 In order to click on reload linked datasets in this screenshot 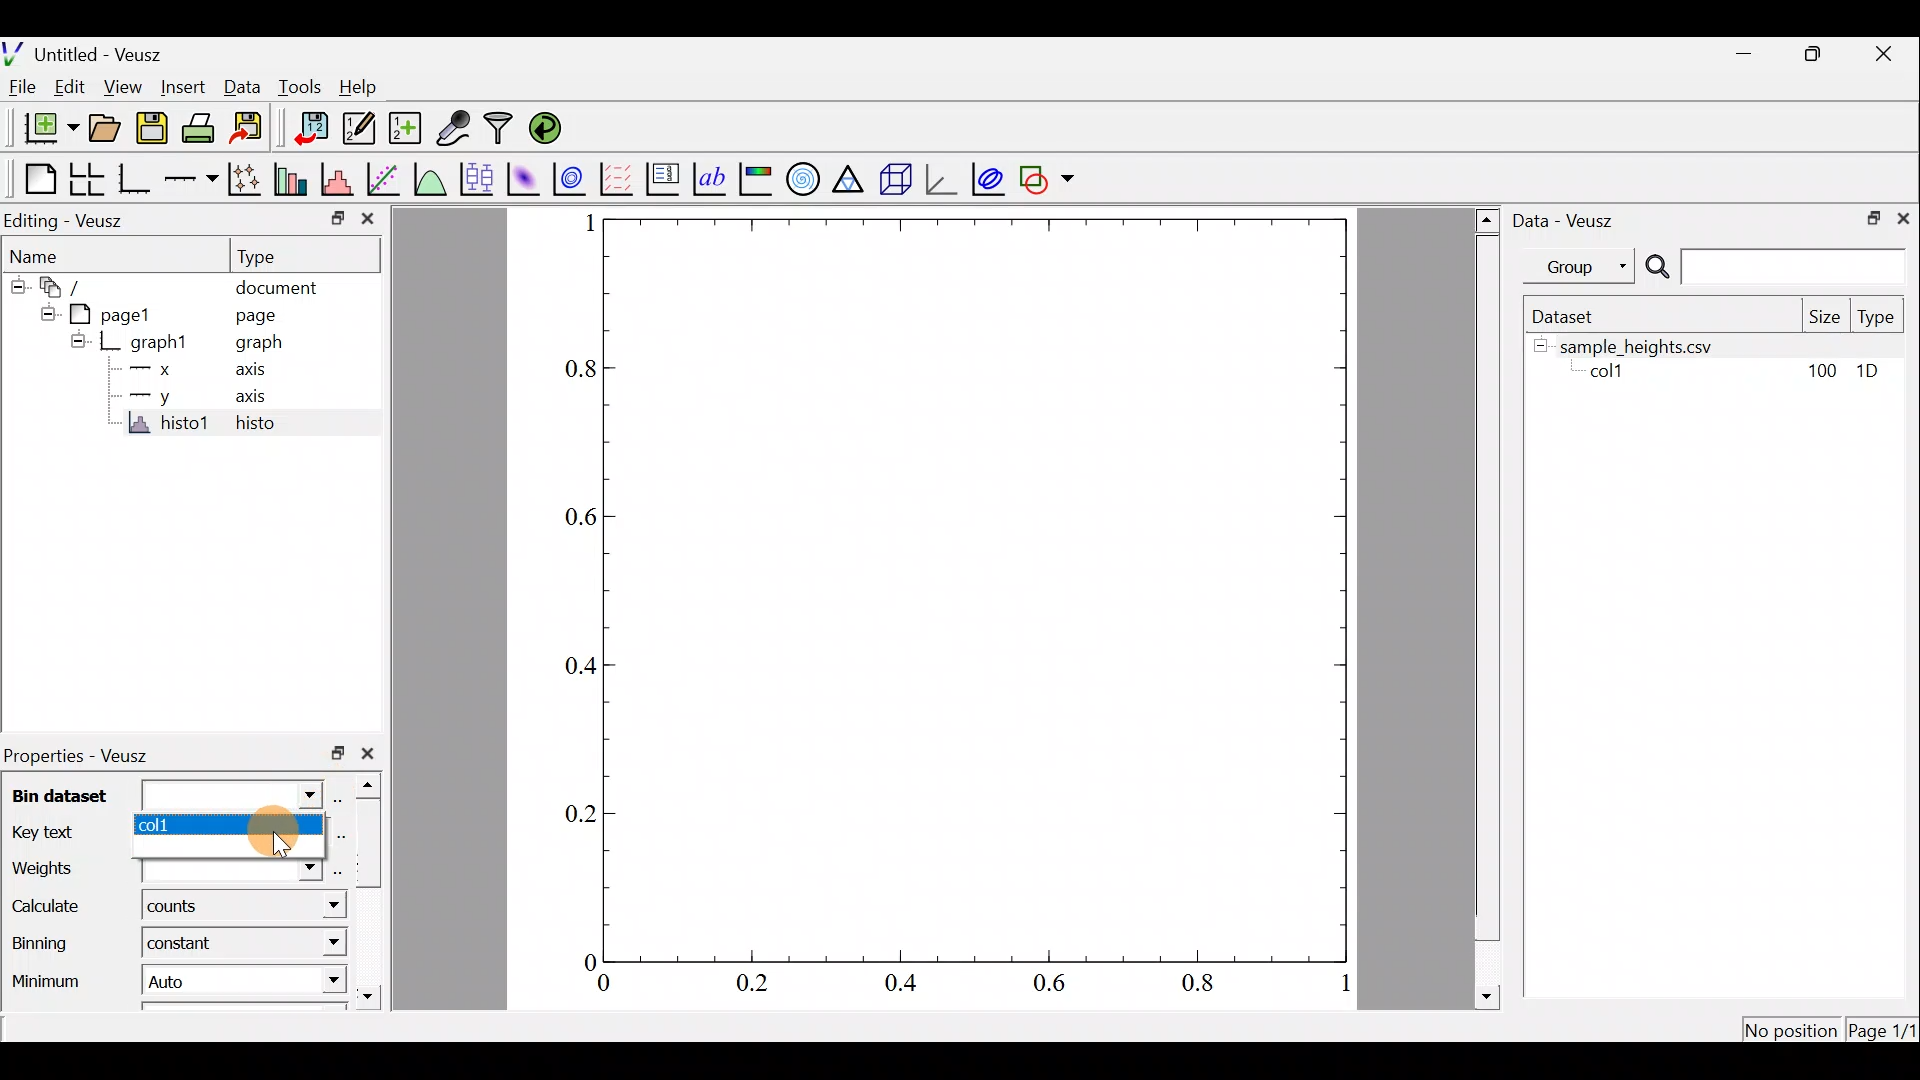, I will do `click(554, 128)`.